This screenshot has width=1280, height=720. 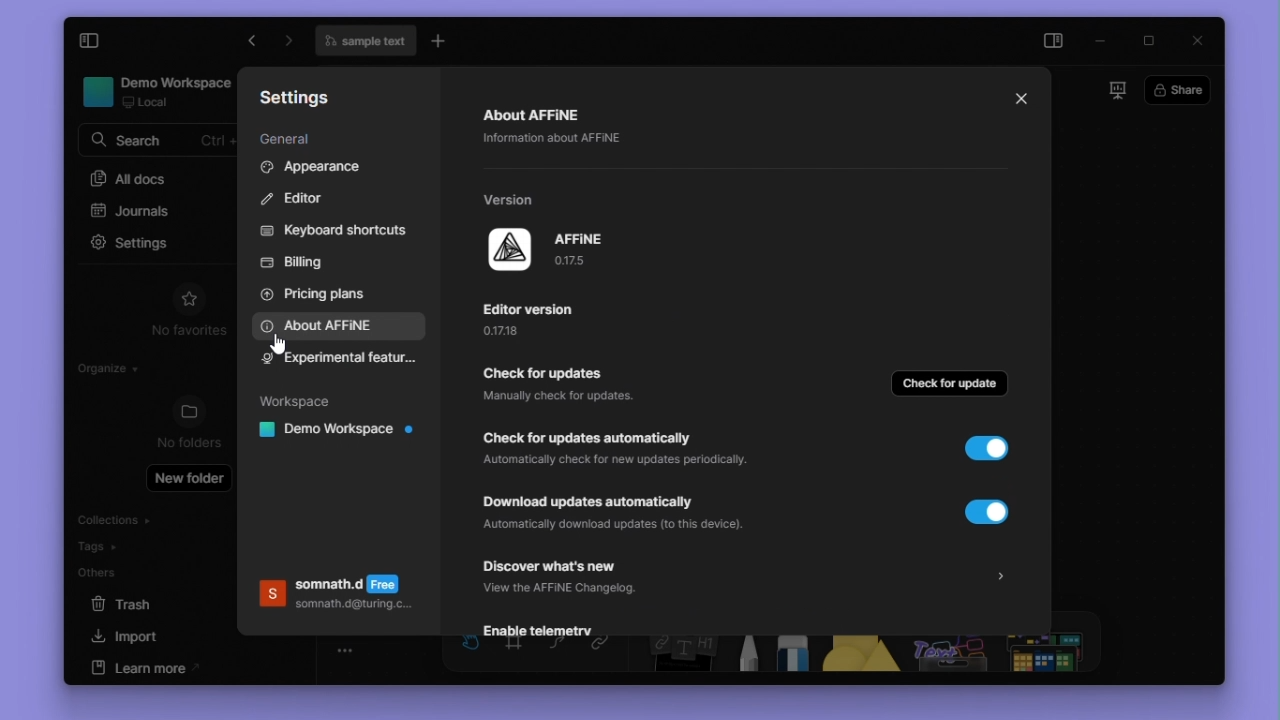 What do you see at coordinates (287, 43) in the screenshot?
I see `go forward` at bounding box center [287, 43].